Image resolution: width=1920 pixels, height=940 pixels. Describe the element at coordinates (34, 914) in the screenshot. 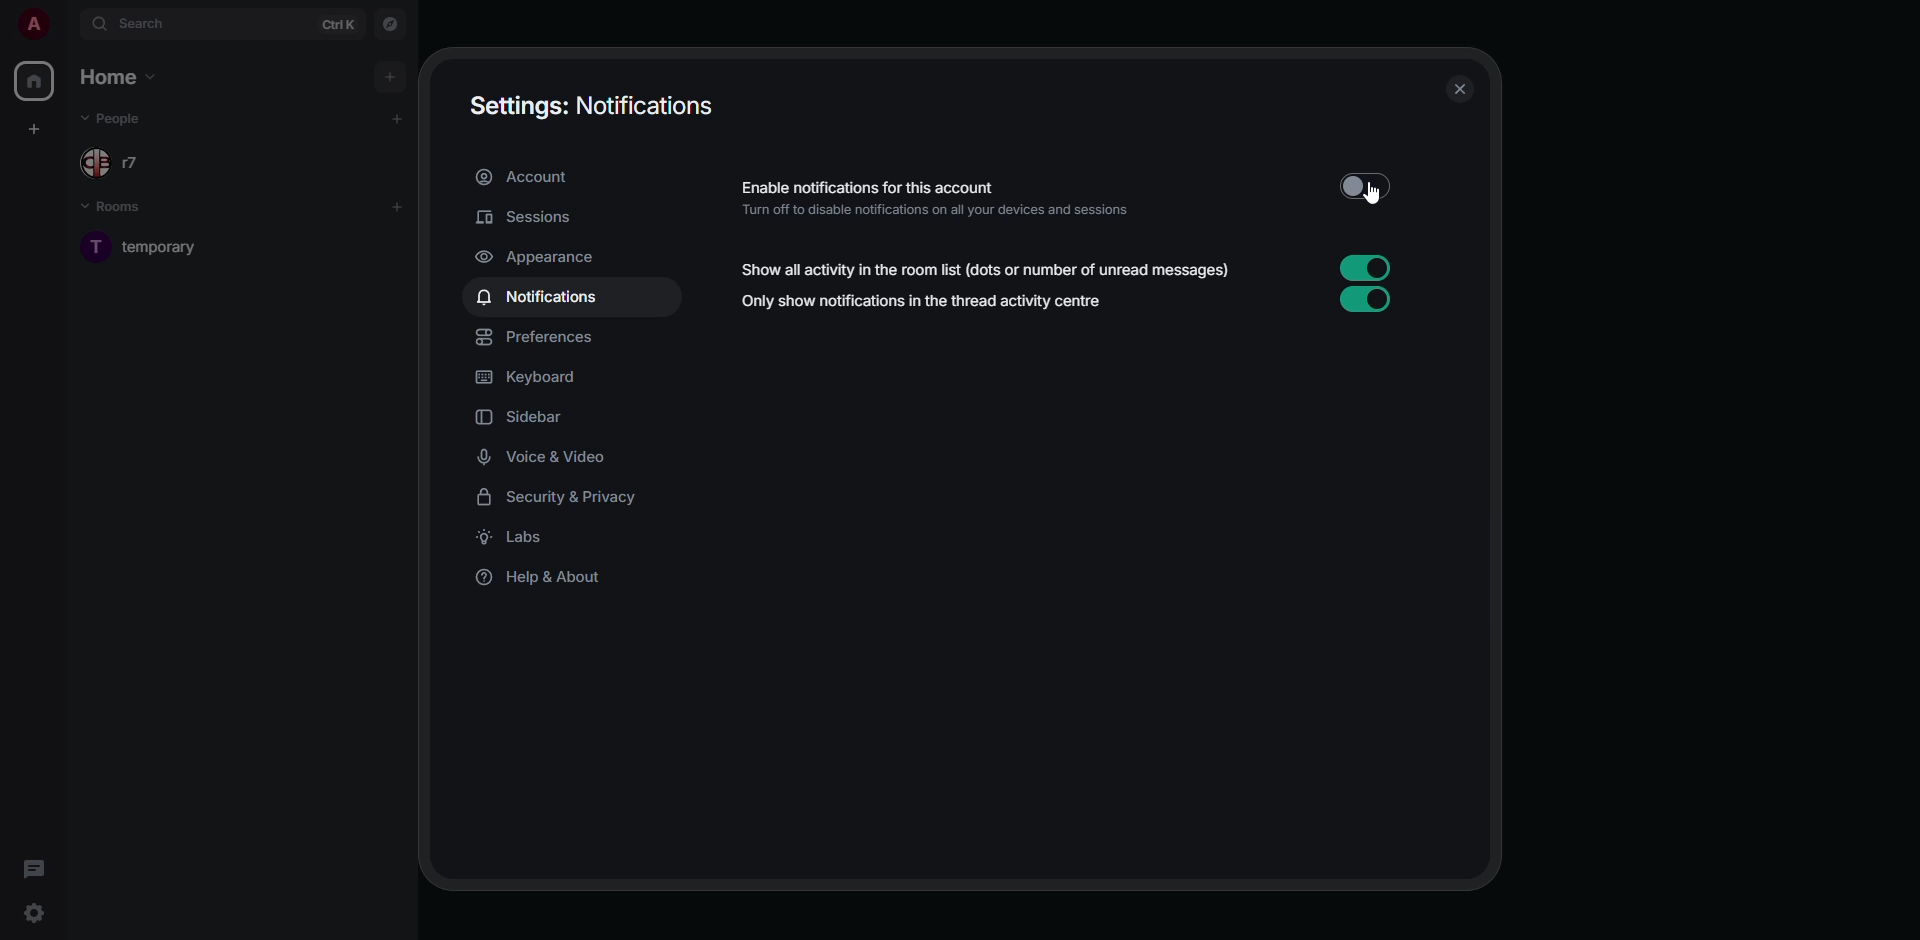

I see `quick settings` at that location.